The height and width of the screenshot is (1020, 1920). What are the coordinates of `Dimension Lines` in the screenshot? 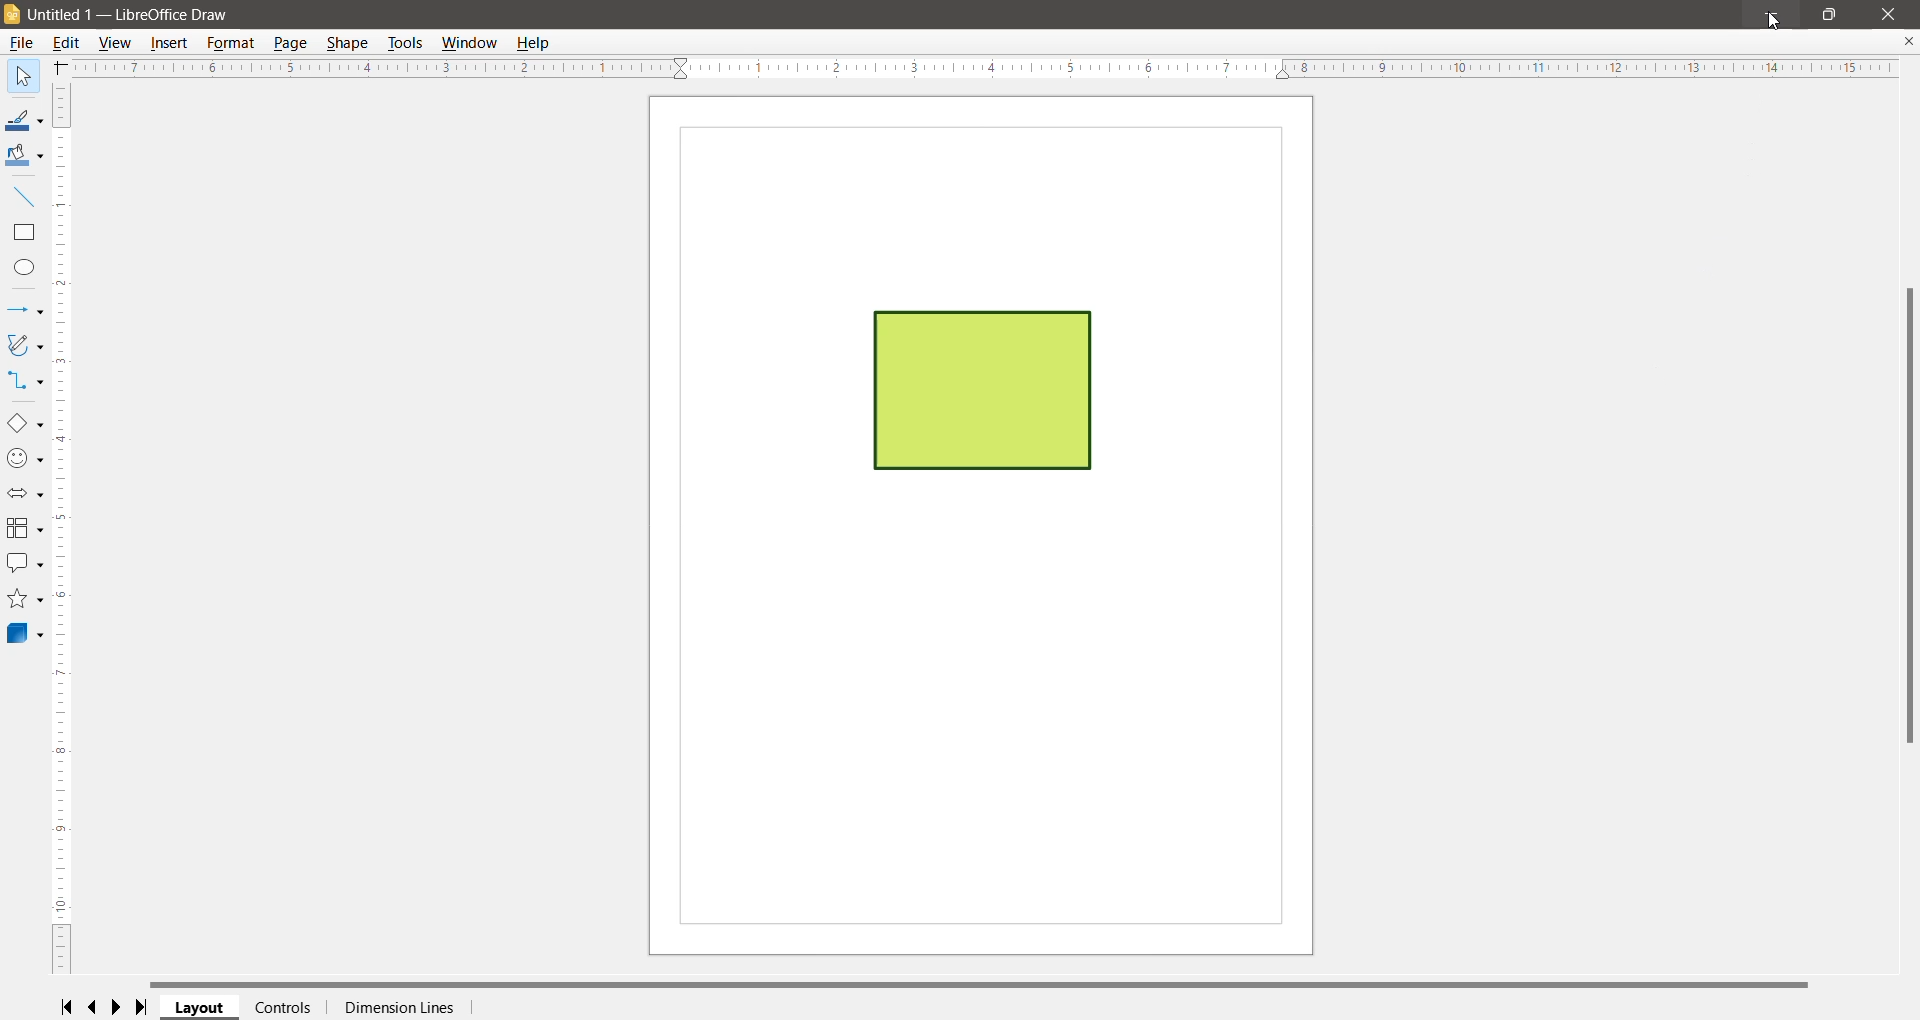 It's located at (398, 1008).